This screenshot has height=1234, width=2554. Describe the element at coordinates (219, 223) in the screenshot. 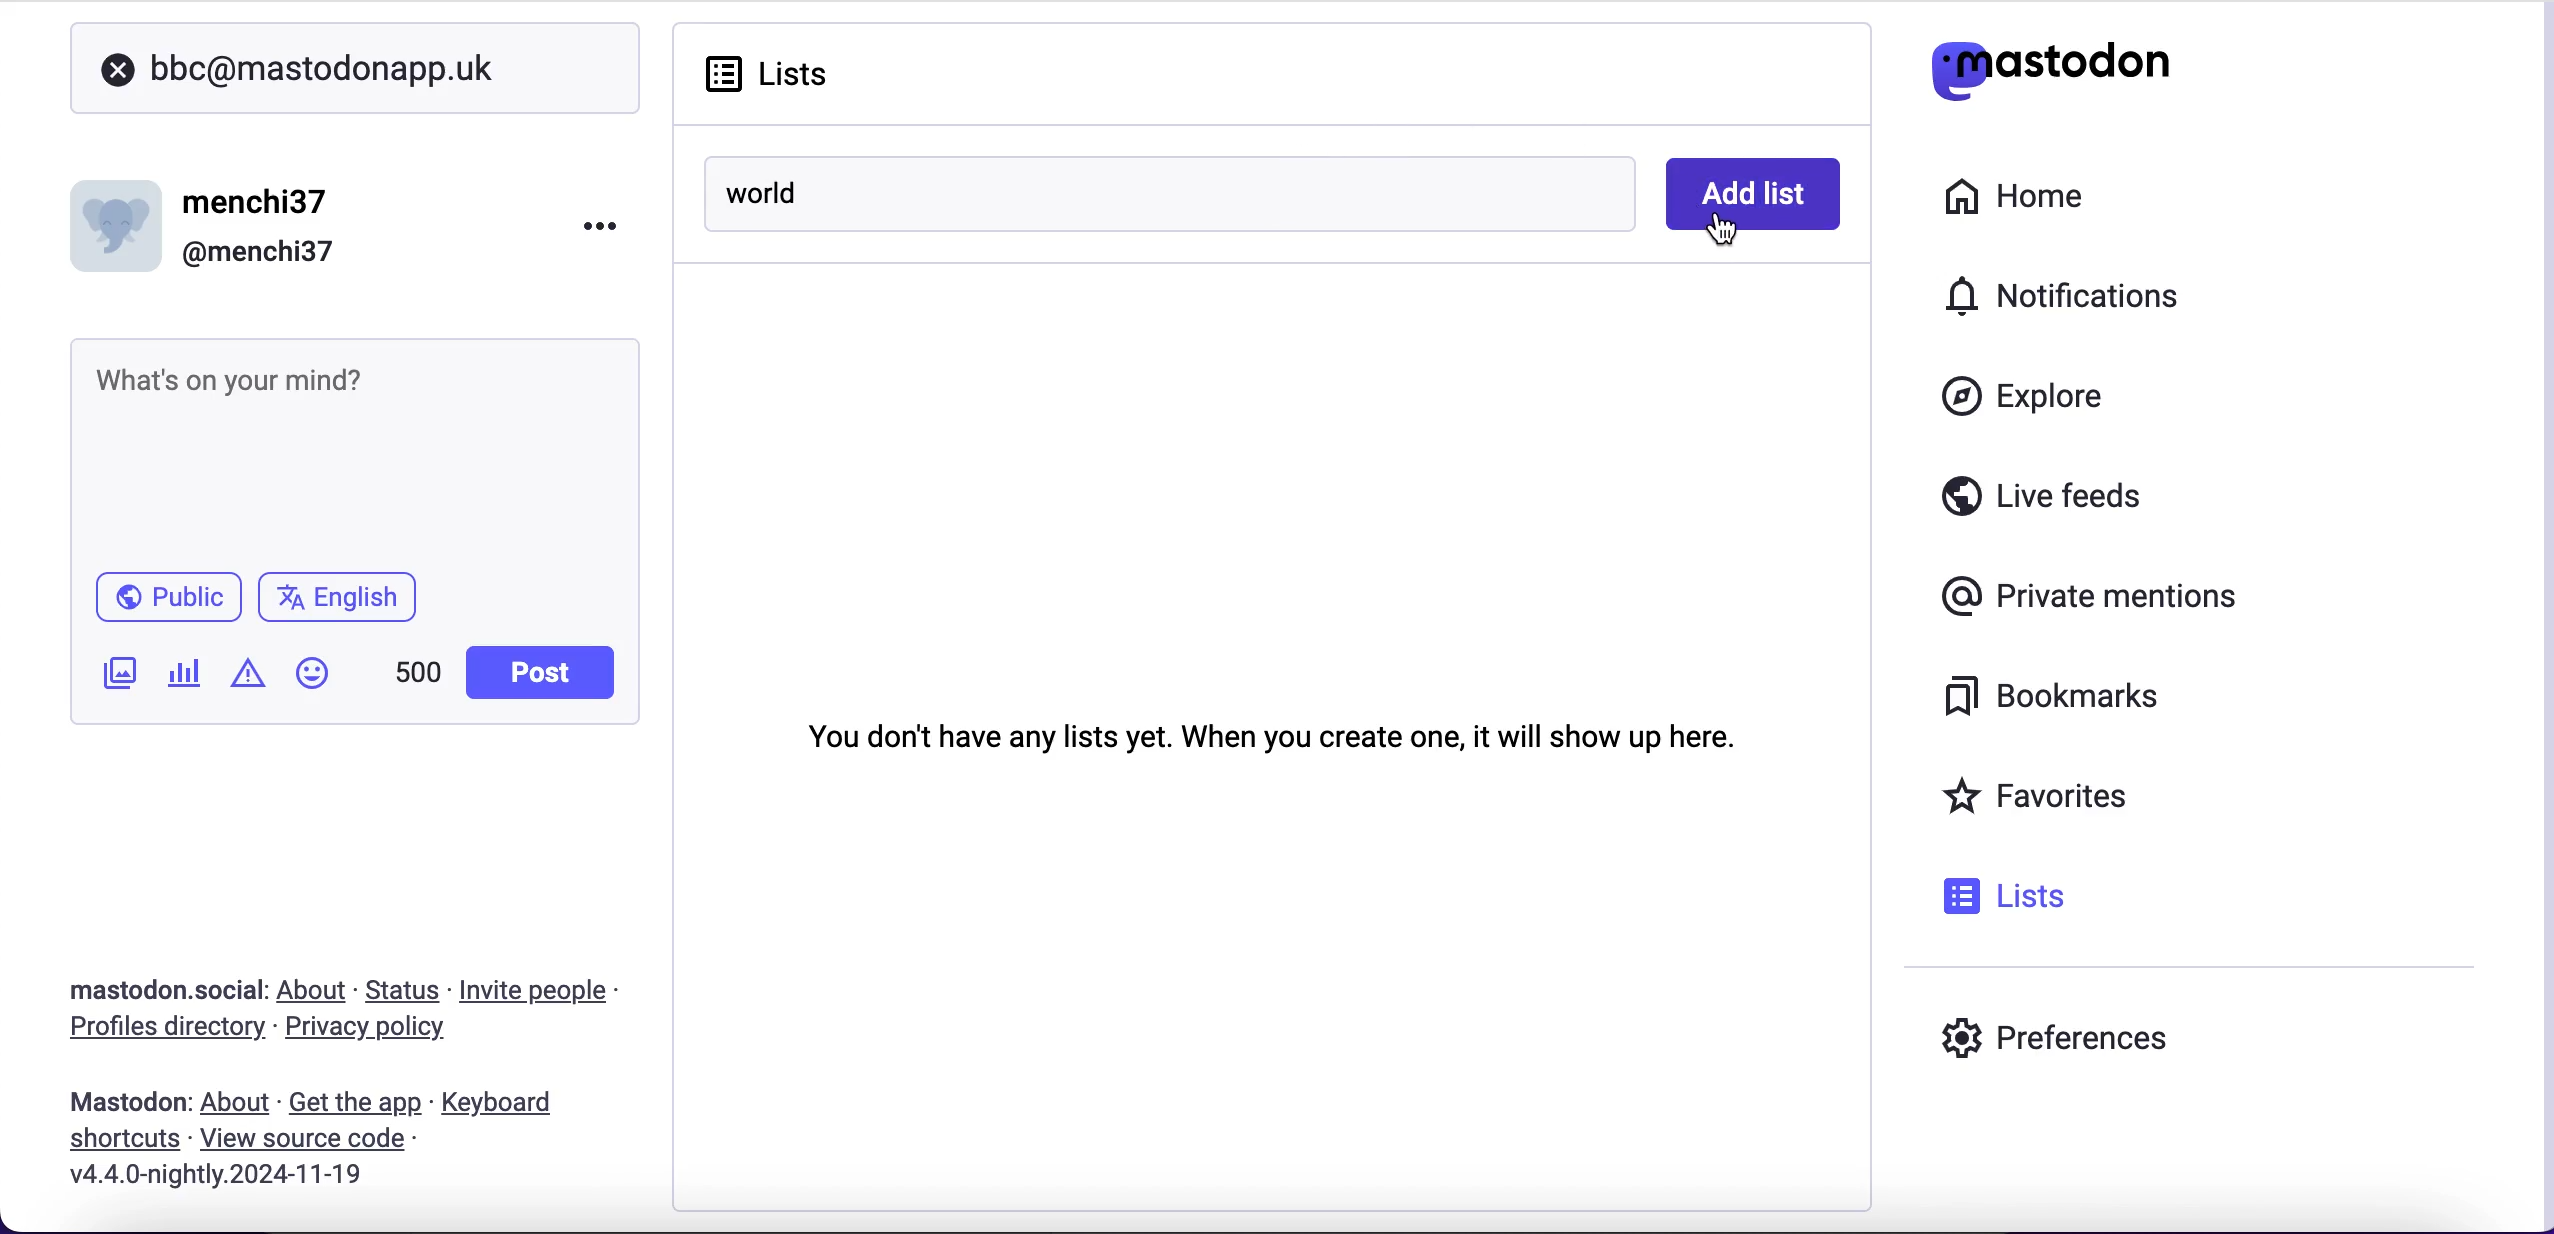

I see `user name` at that location.